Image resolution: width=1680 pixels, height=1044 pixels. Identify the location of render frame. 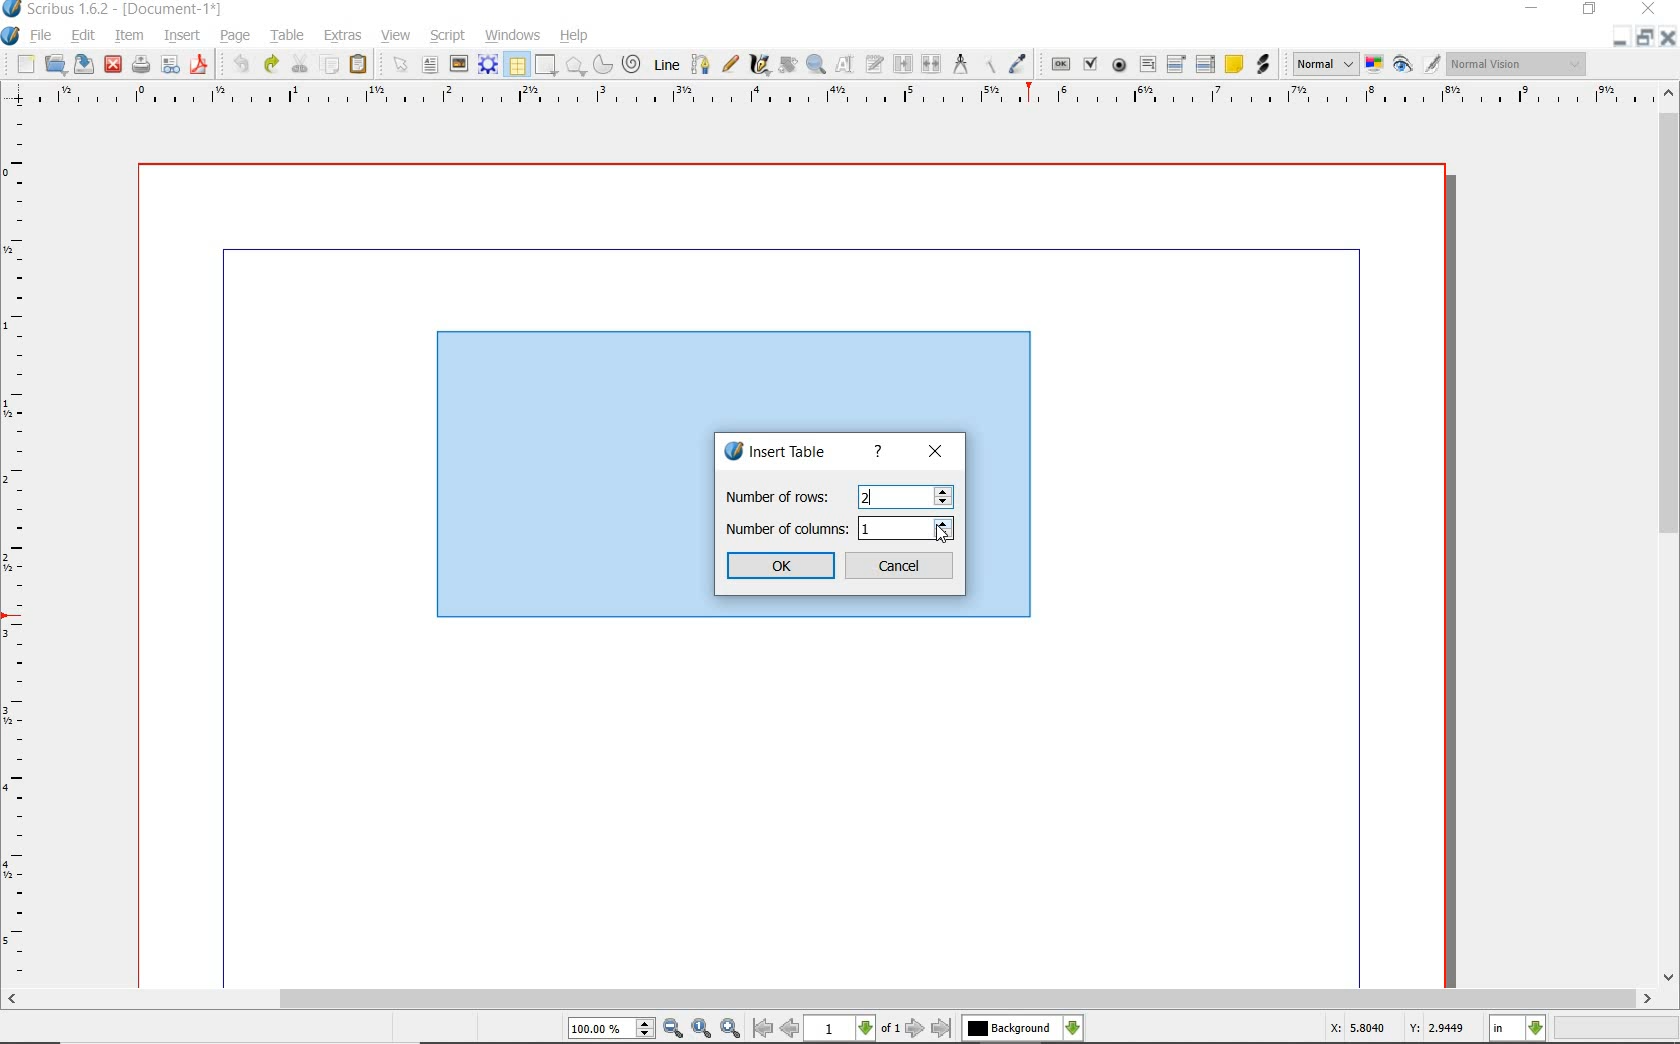
(488, 63).